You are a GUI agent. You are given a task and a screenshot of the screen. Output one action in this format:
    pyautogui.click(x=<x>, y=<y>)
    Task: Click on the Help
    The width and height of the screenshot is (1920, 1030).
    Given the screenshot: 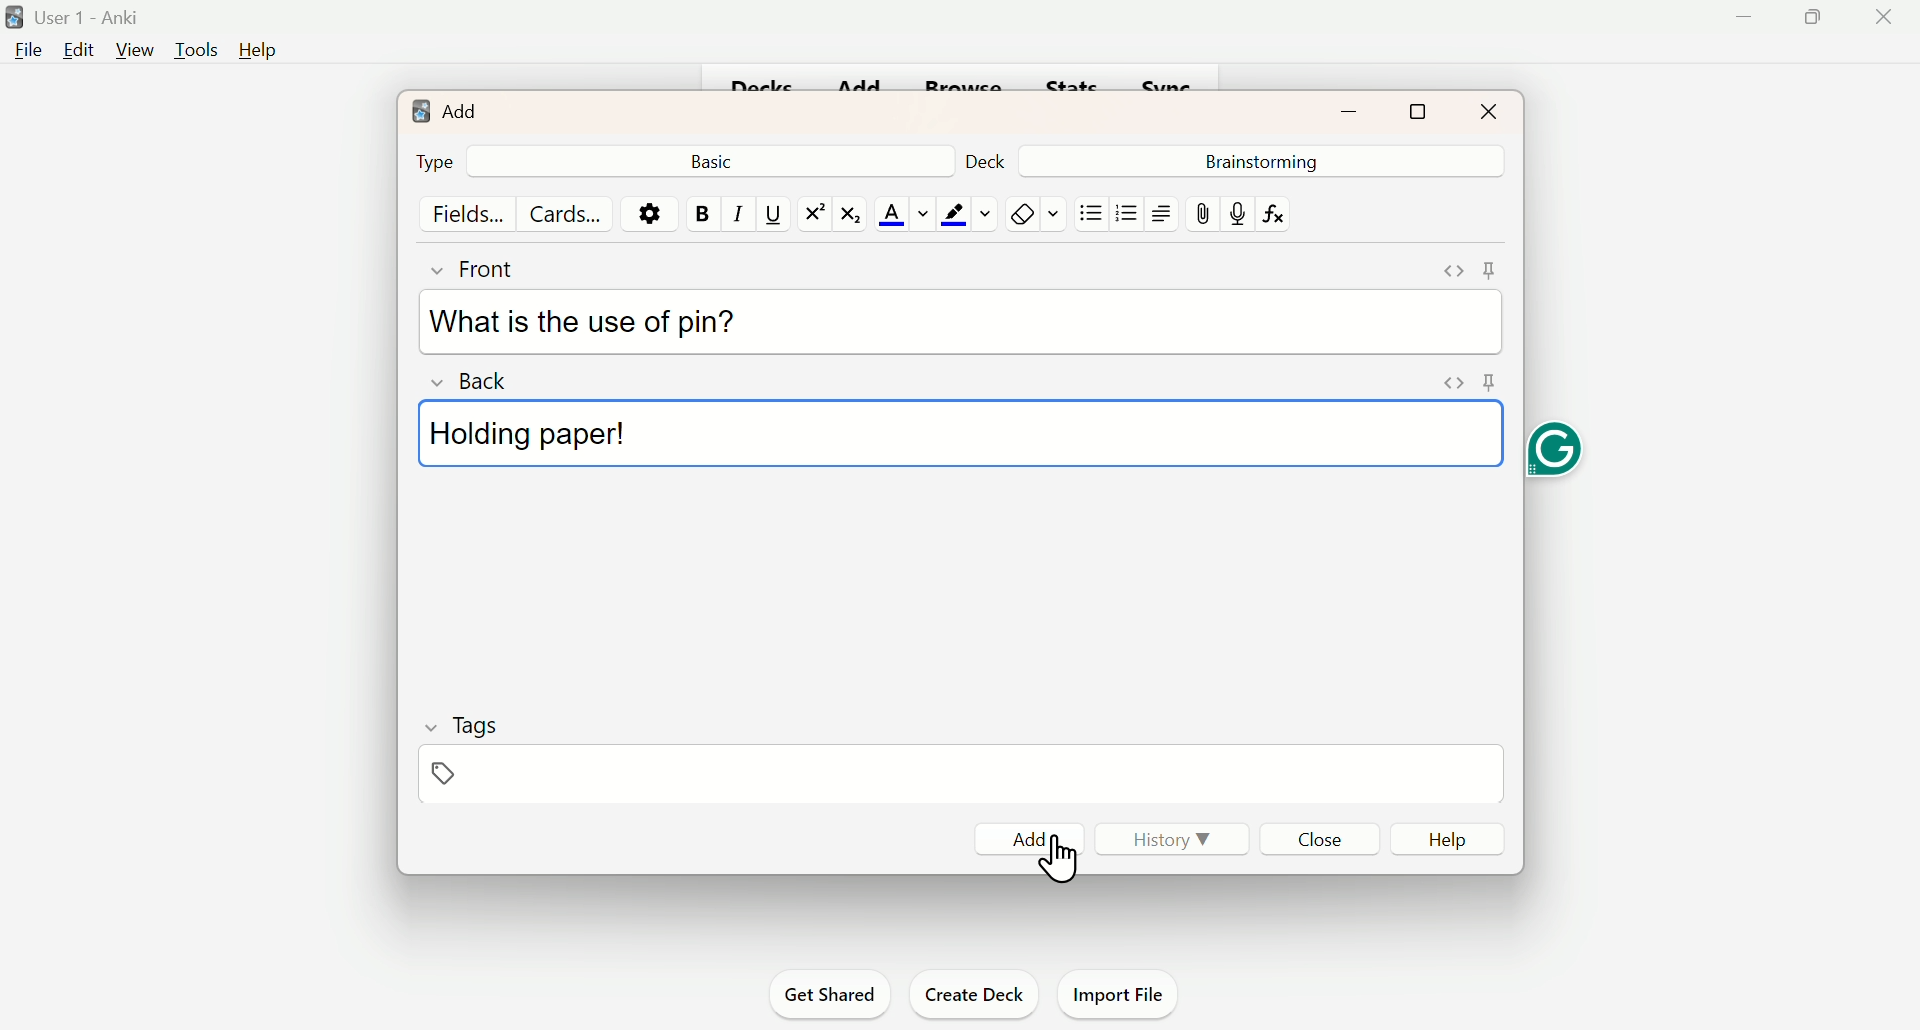 What is the action you would take?
    pyautogui.click(x=1457, y=840)
    